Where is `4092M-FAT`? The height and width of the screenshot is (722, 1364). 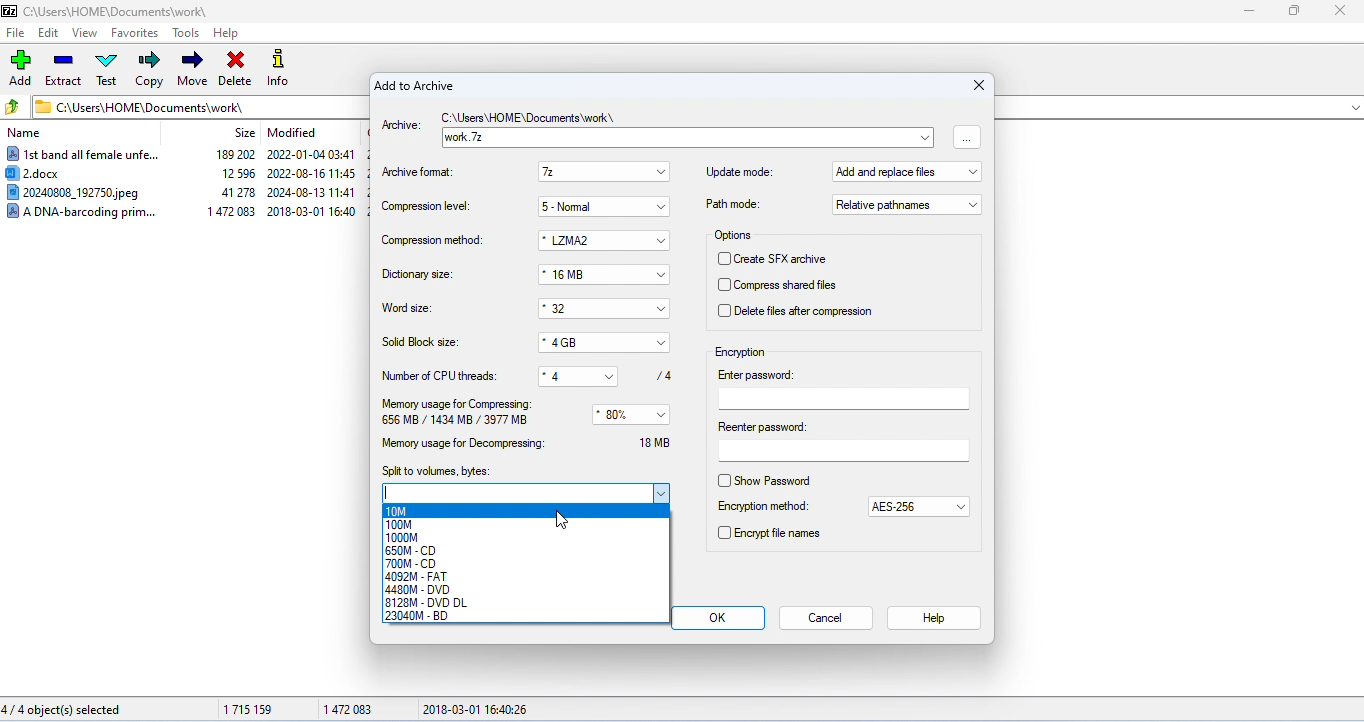 4092M-FAT is located at coordinates (417, 577).